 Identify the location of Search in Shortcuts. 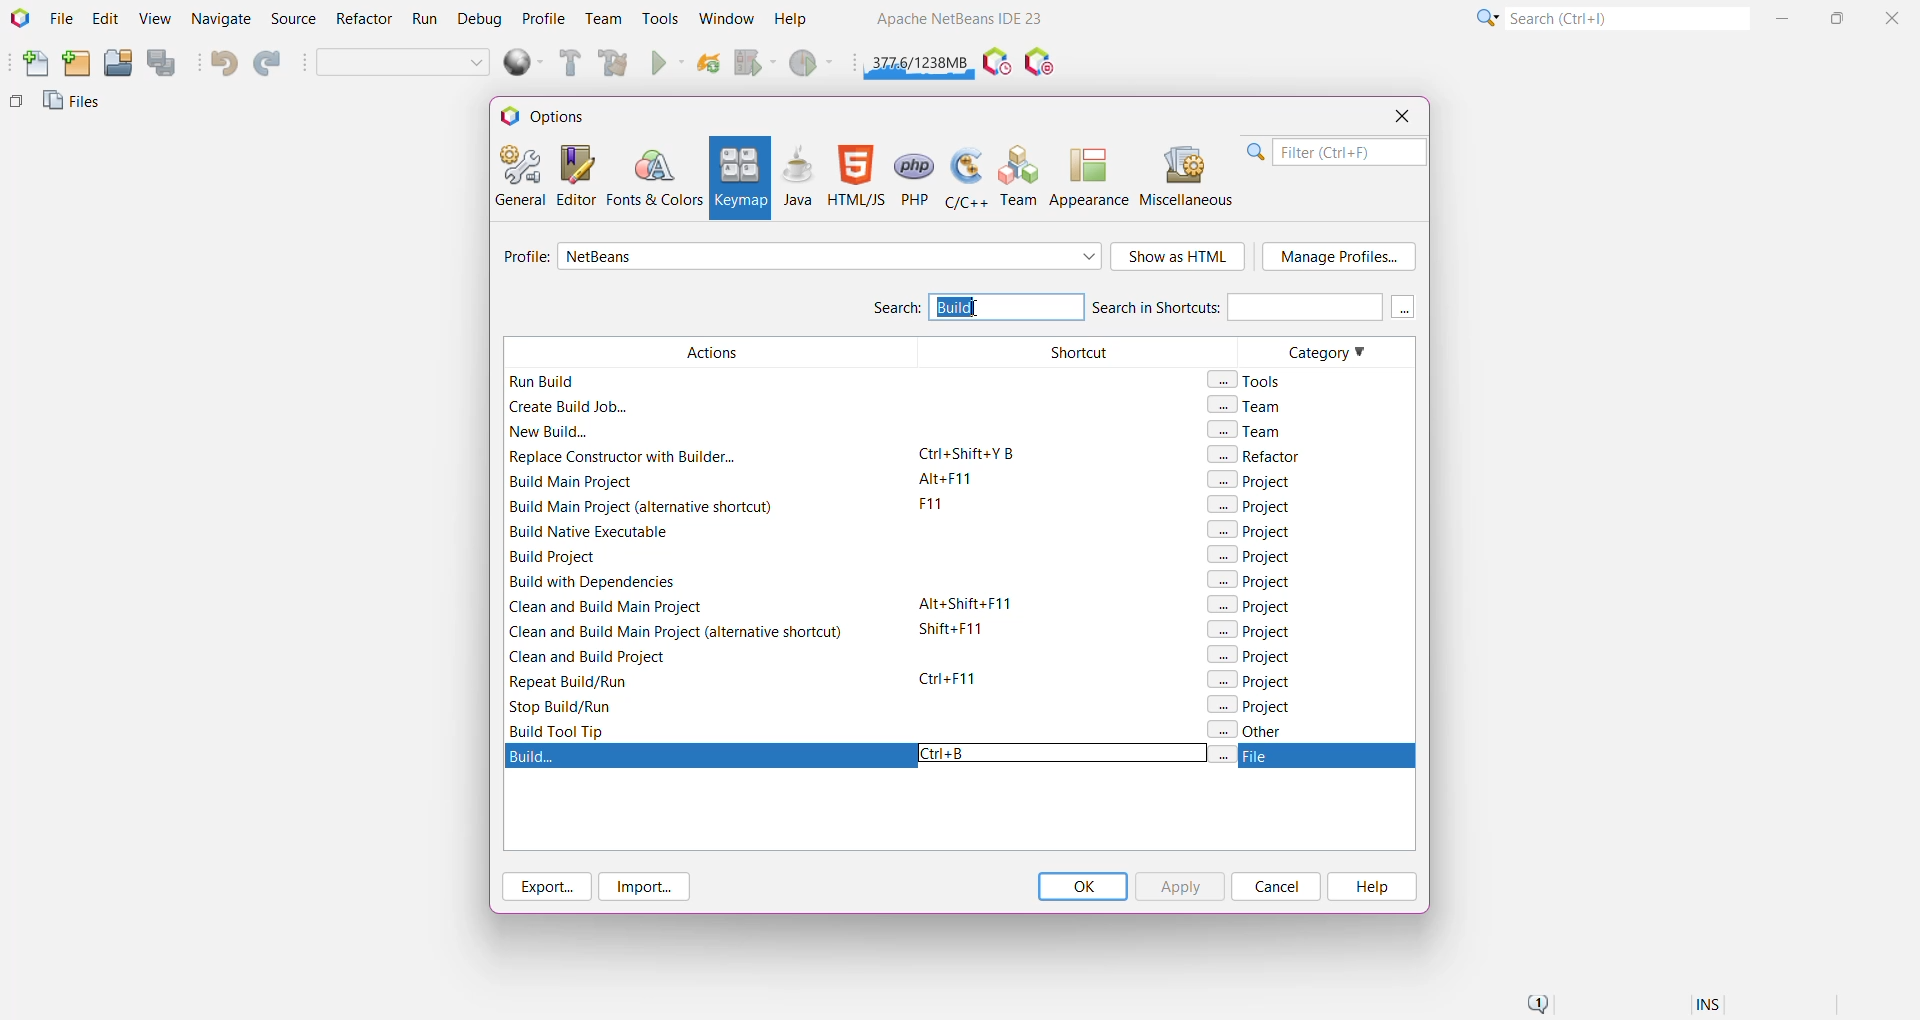
(1236, 306).